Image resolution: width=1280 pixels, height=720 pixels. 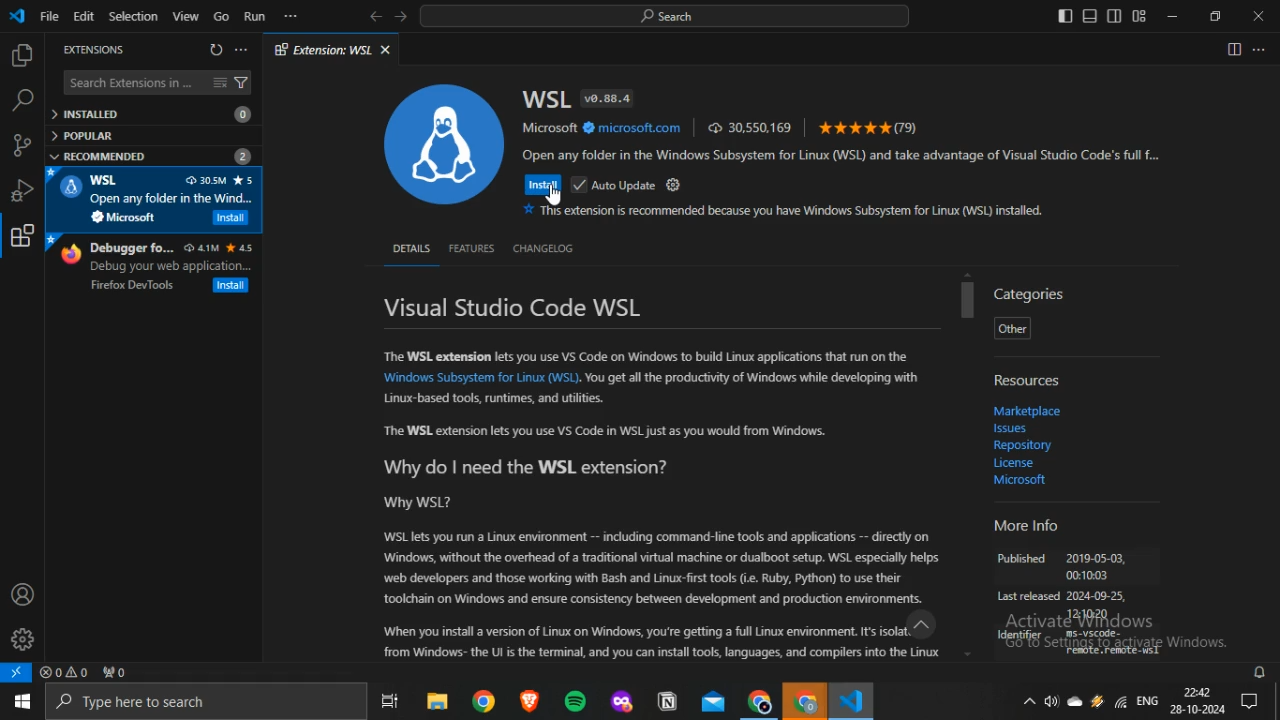 I want to click on more options, so click(x=240, y=49).